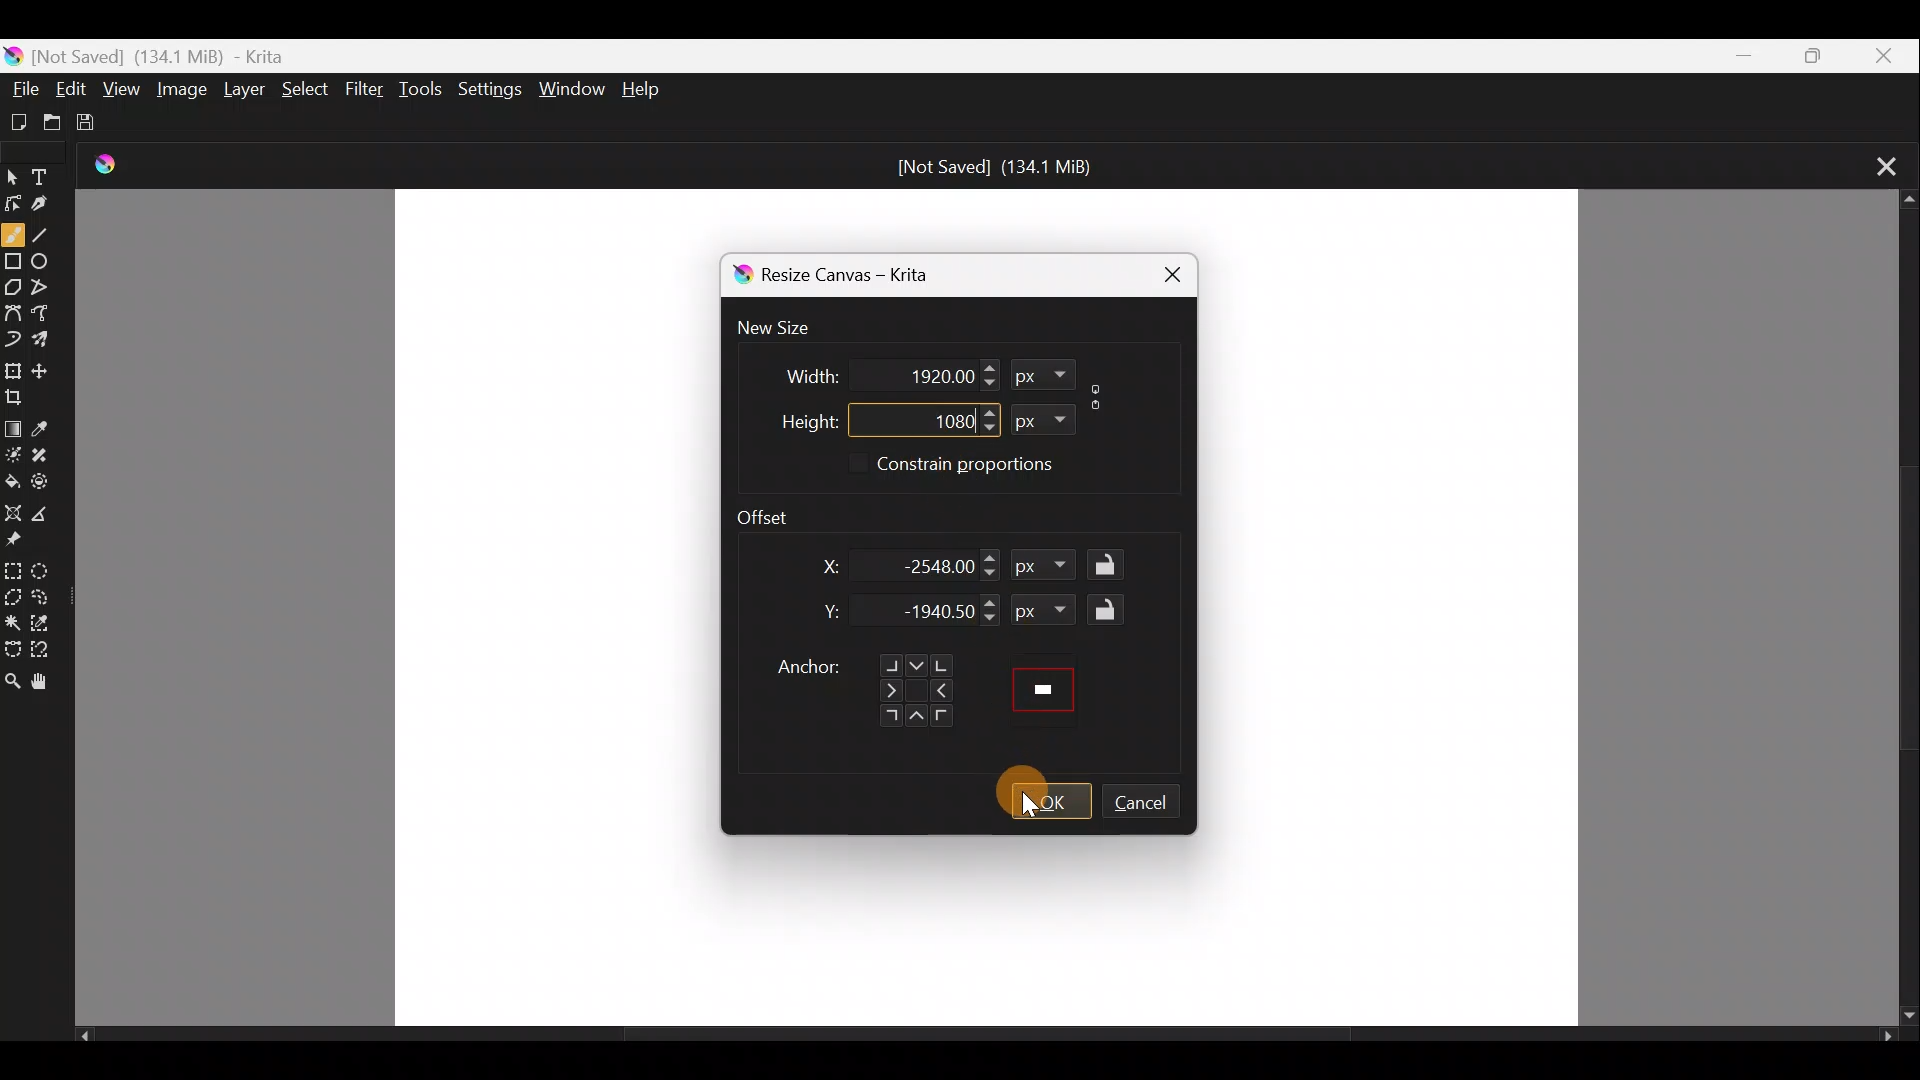  Describe the element at coordinates (1100, 393) in the screenshot. I see `Constrain proportions` at that location.